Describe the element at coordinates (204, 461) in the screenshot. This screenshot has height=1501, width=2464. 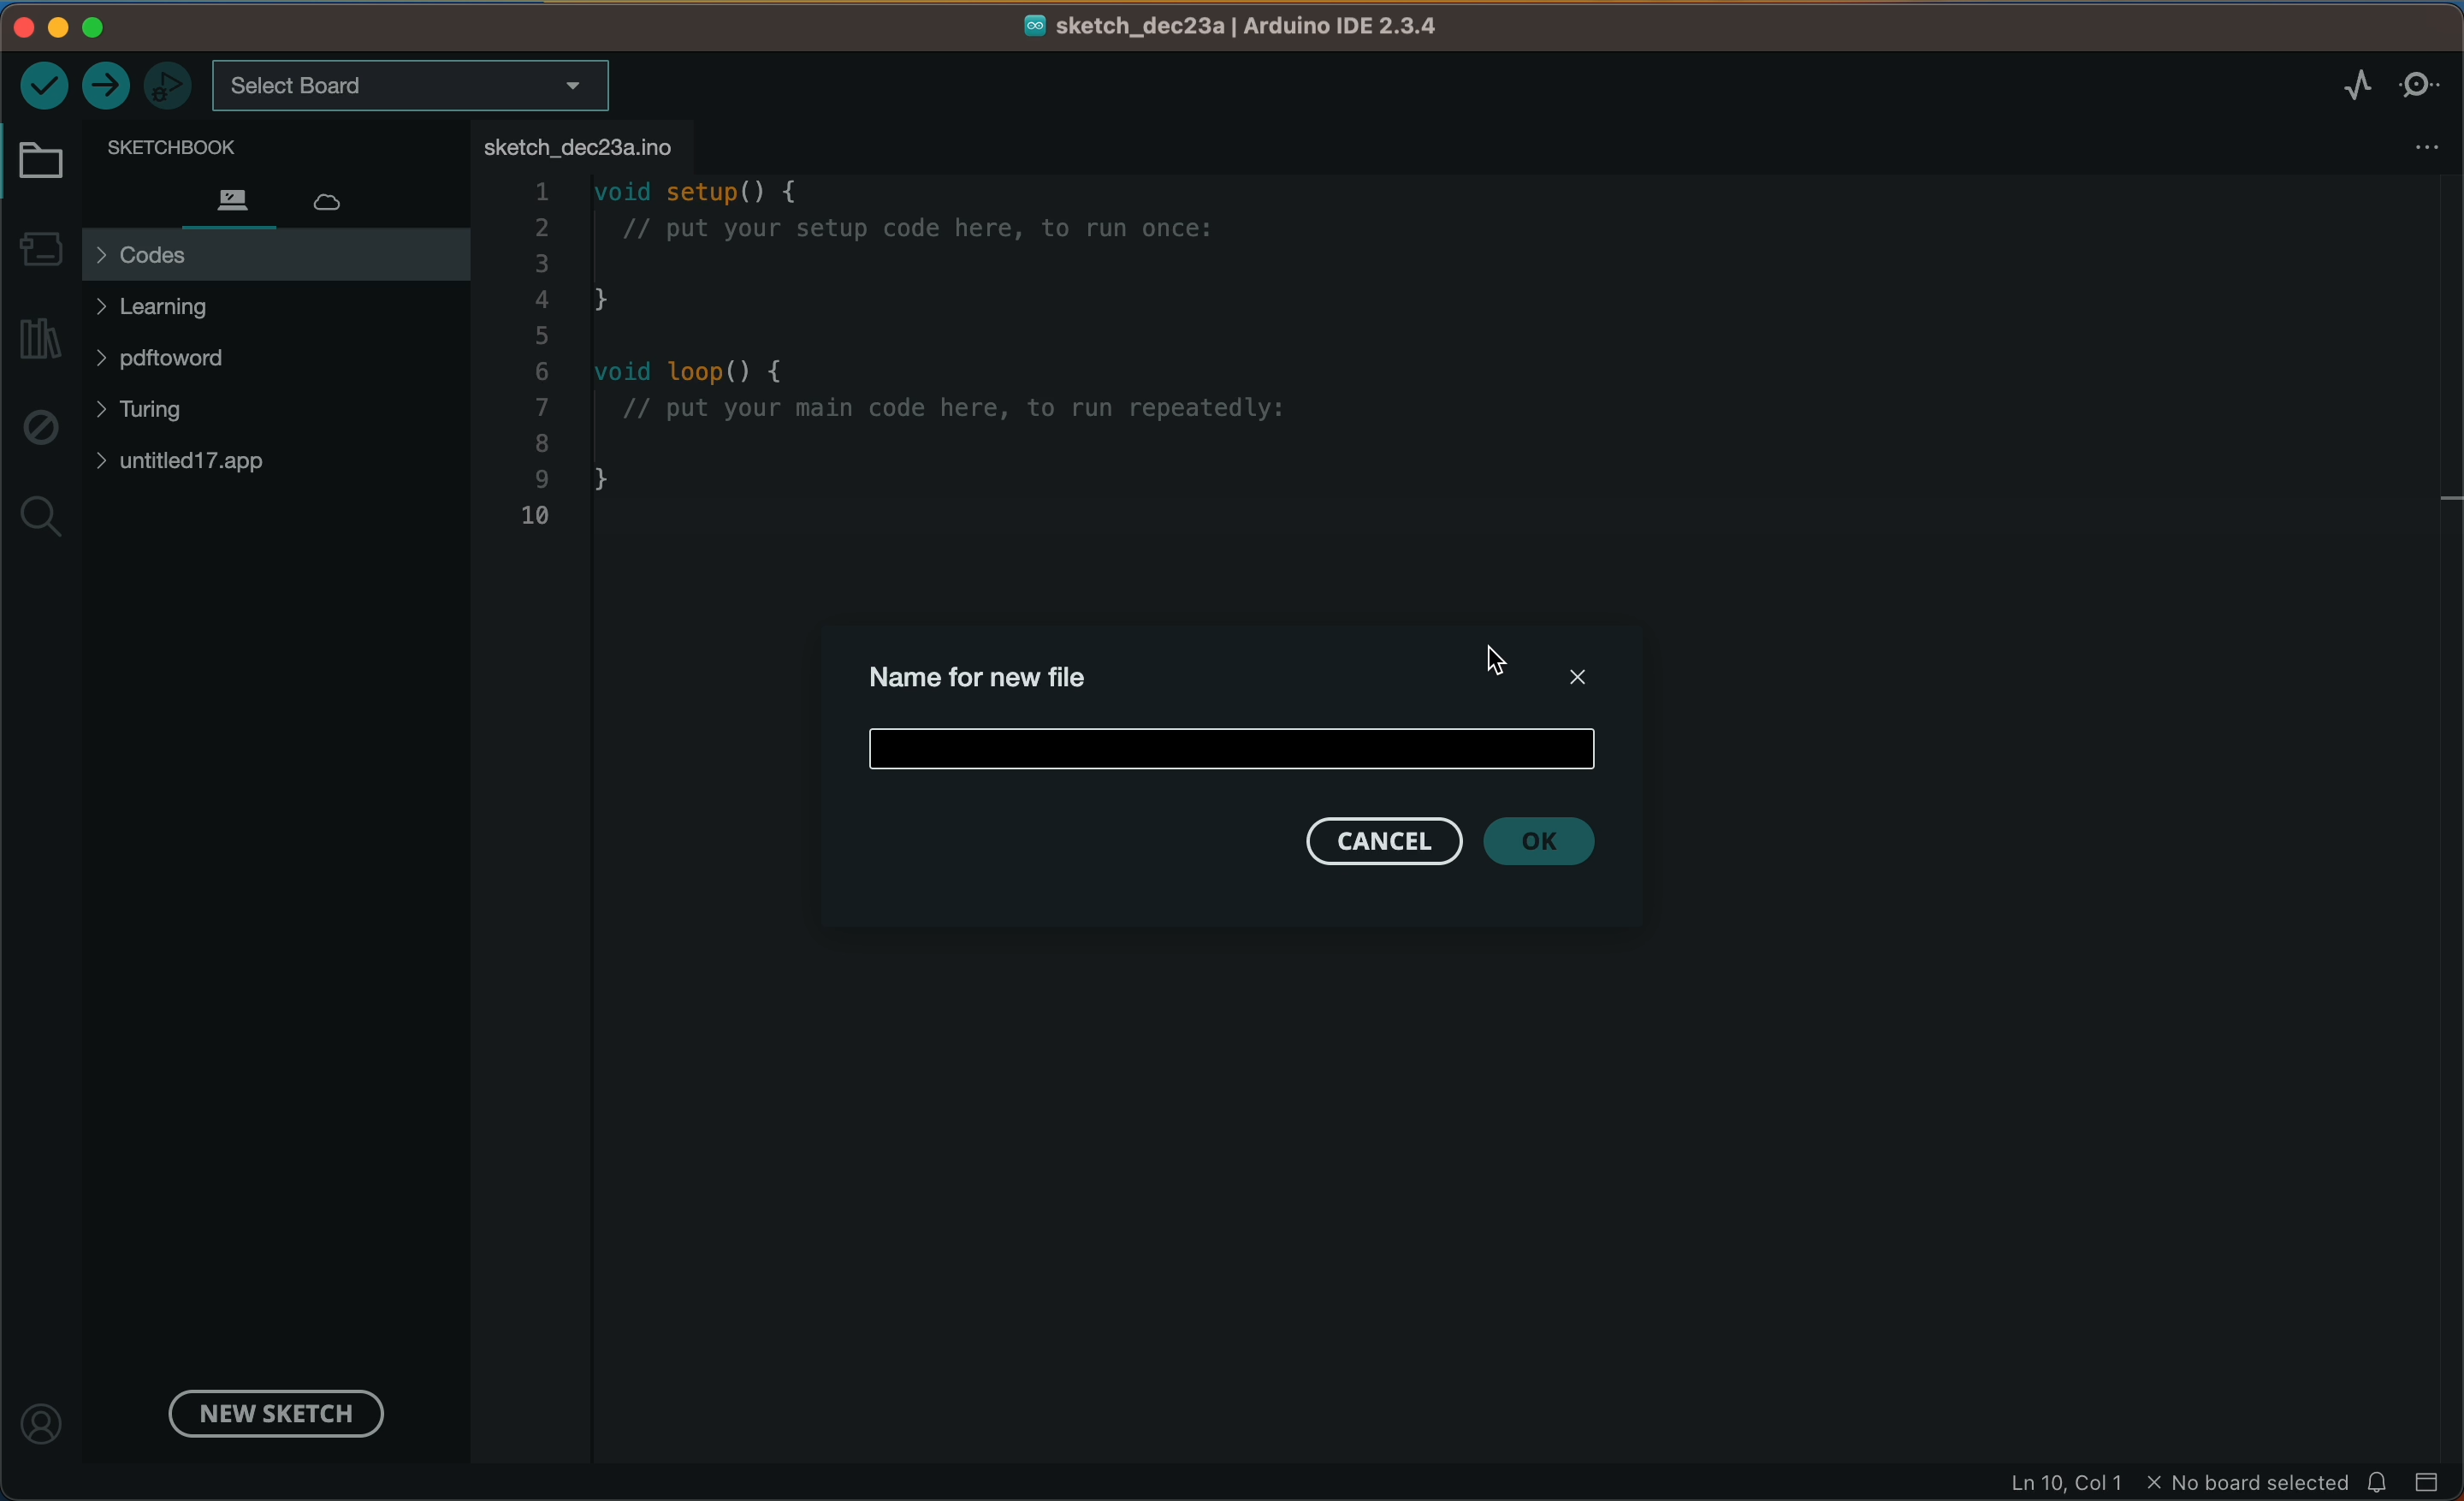
I see `untitled 17` at that location.